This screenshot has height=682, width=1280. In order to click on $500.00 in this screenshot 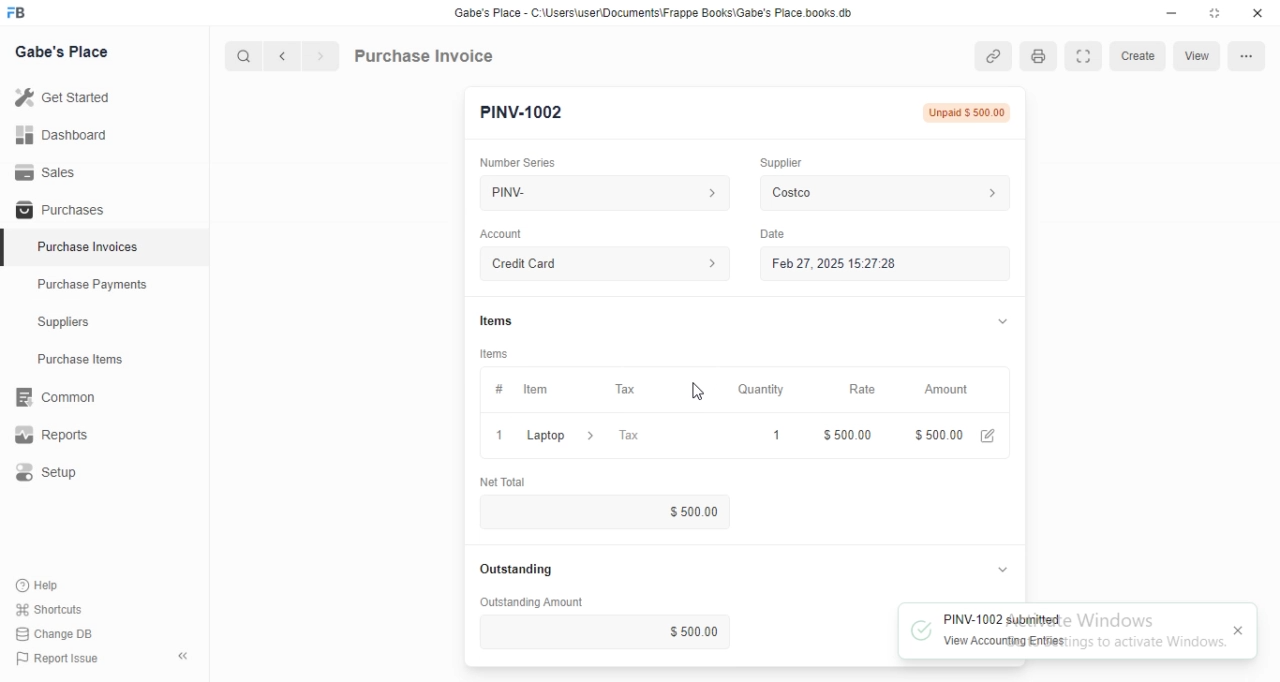, I will do `click(605, 512)`.